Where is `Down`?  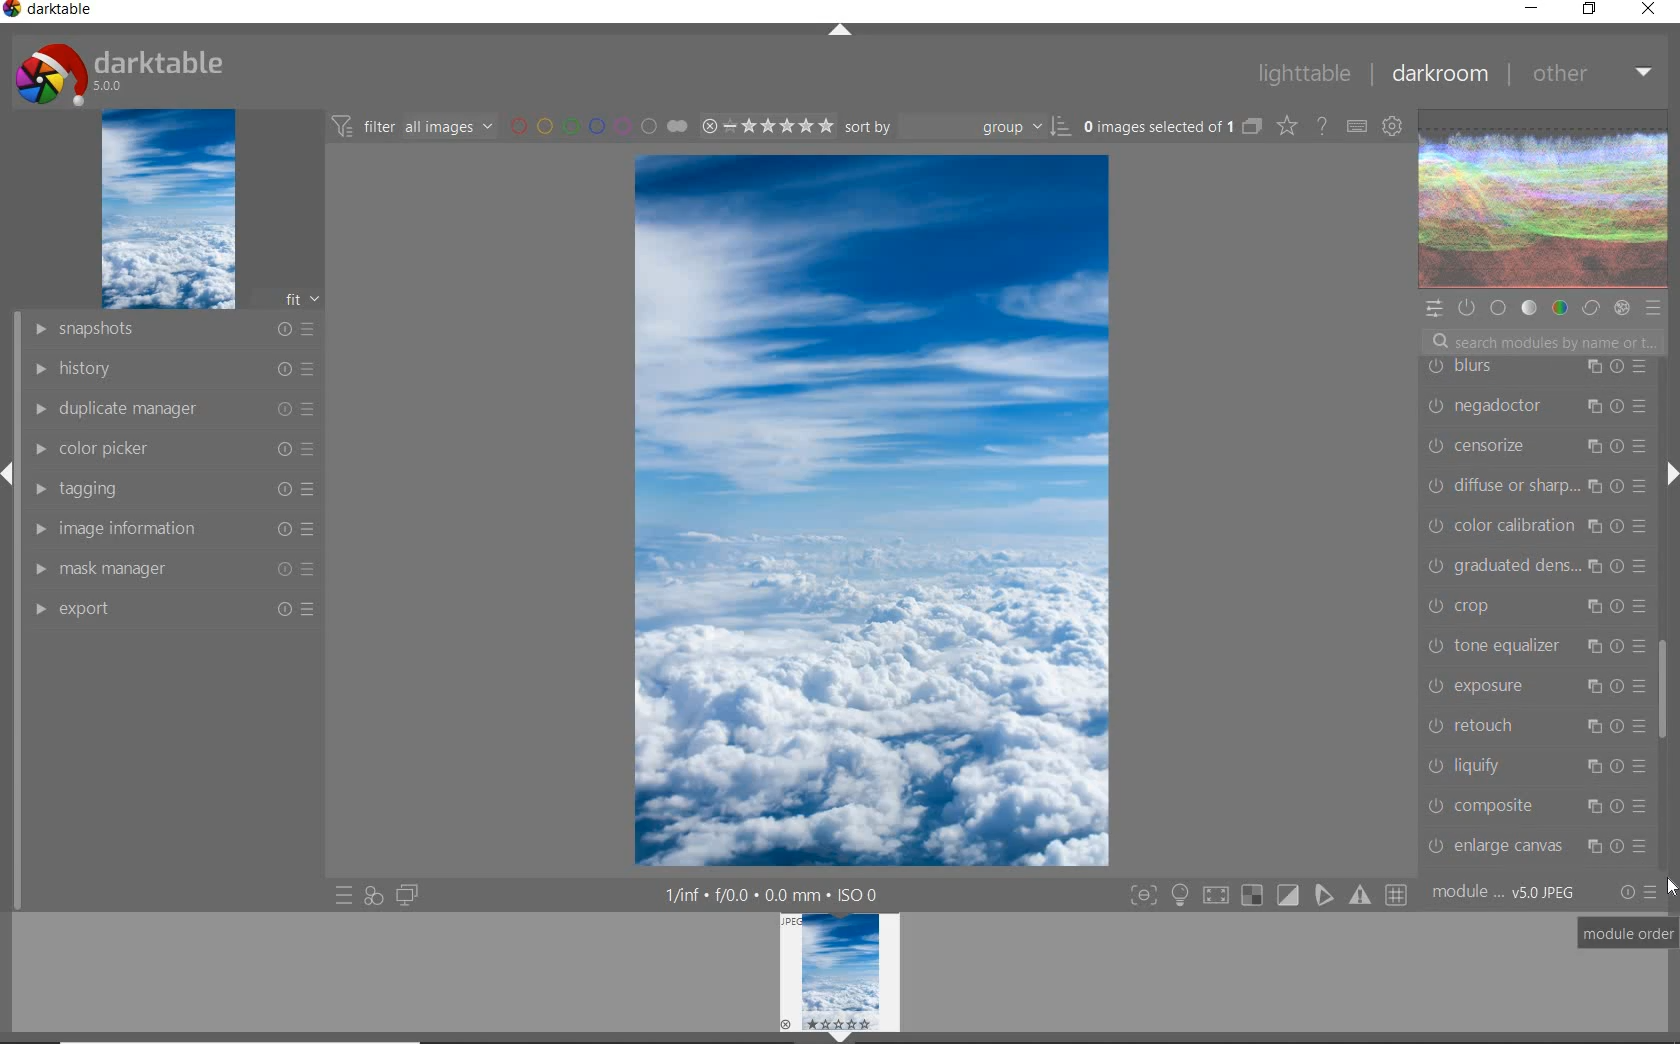 Down is located at coordinates (841, 1037).